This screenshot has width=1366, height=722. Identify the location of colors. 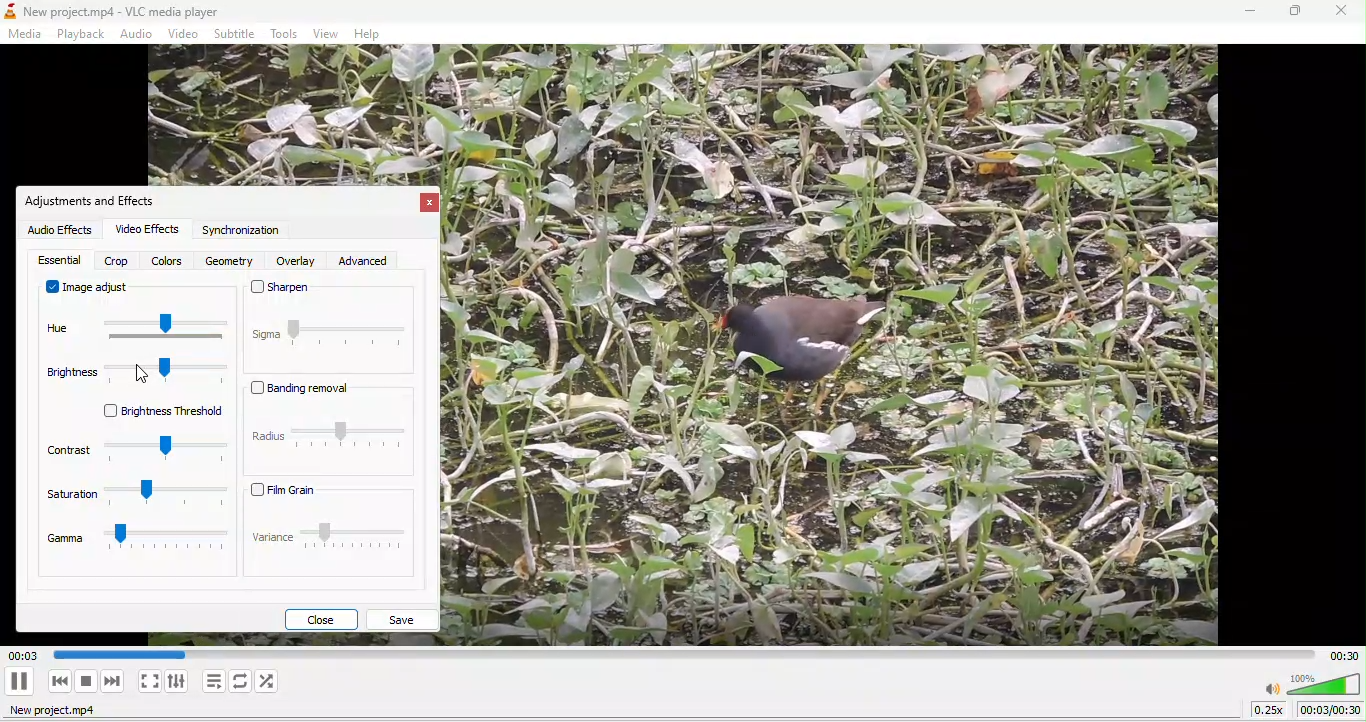
(167, 261).